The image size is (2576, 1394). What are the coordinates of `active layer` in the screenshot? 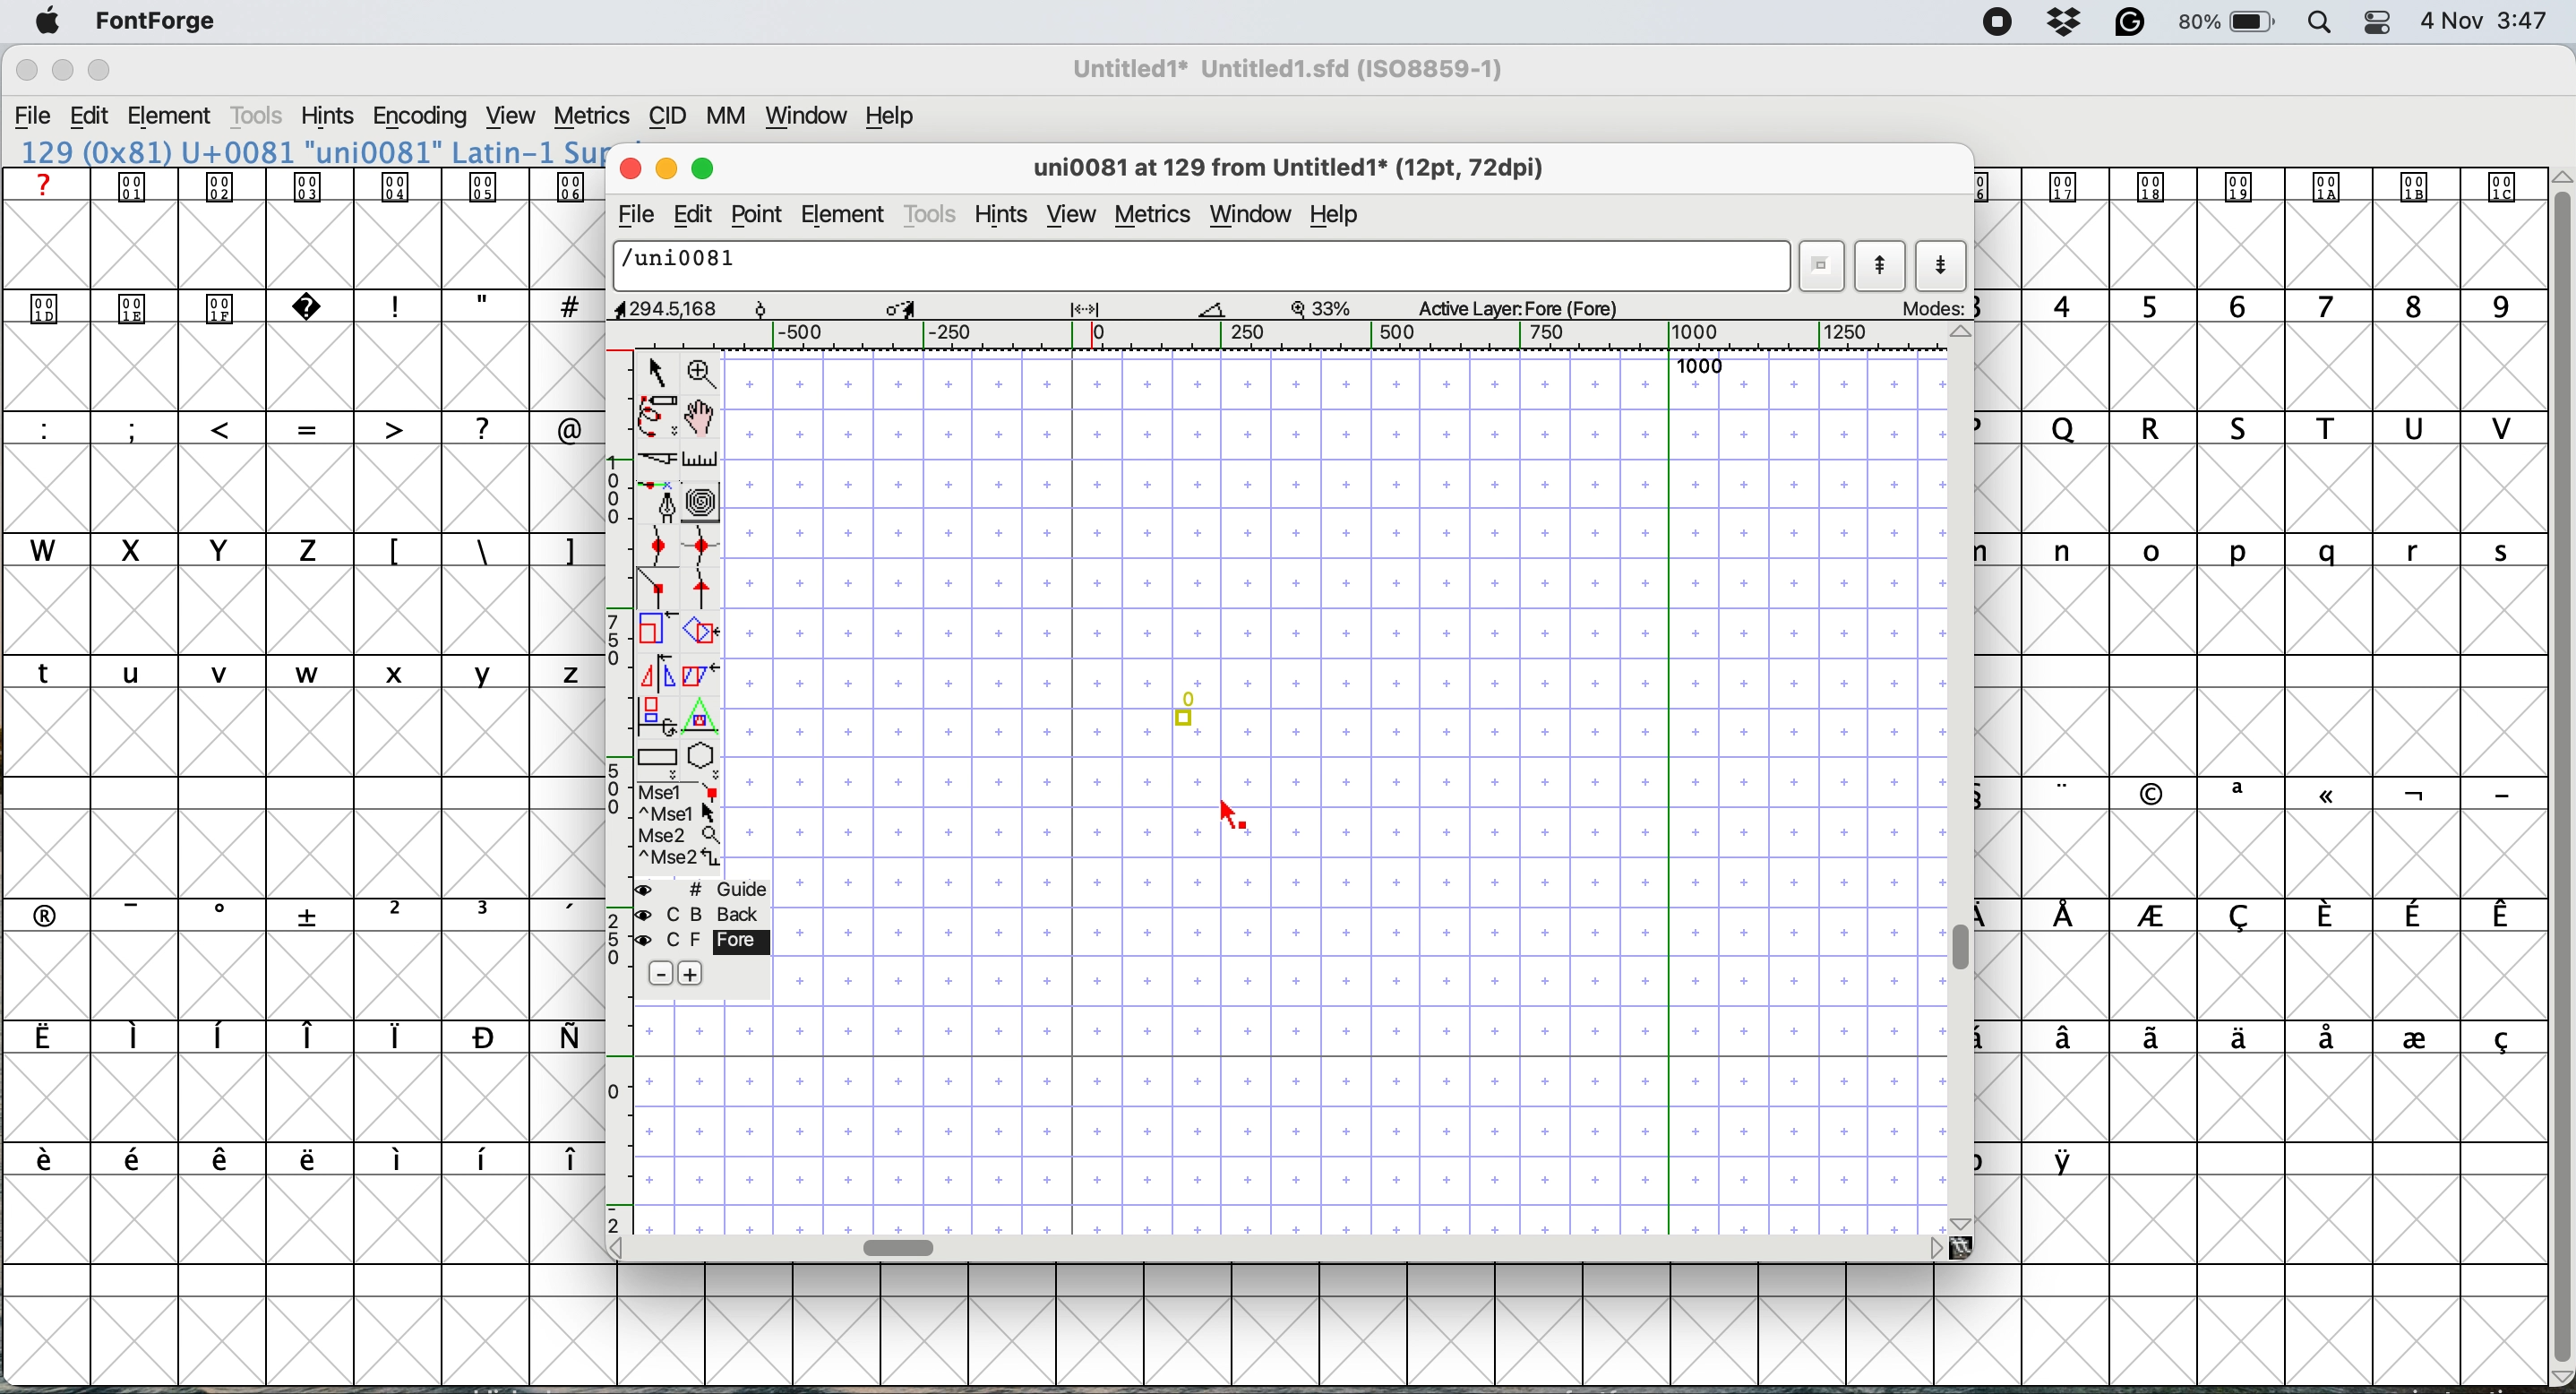 It's located at (1521, 309).